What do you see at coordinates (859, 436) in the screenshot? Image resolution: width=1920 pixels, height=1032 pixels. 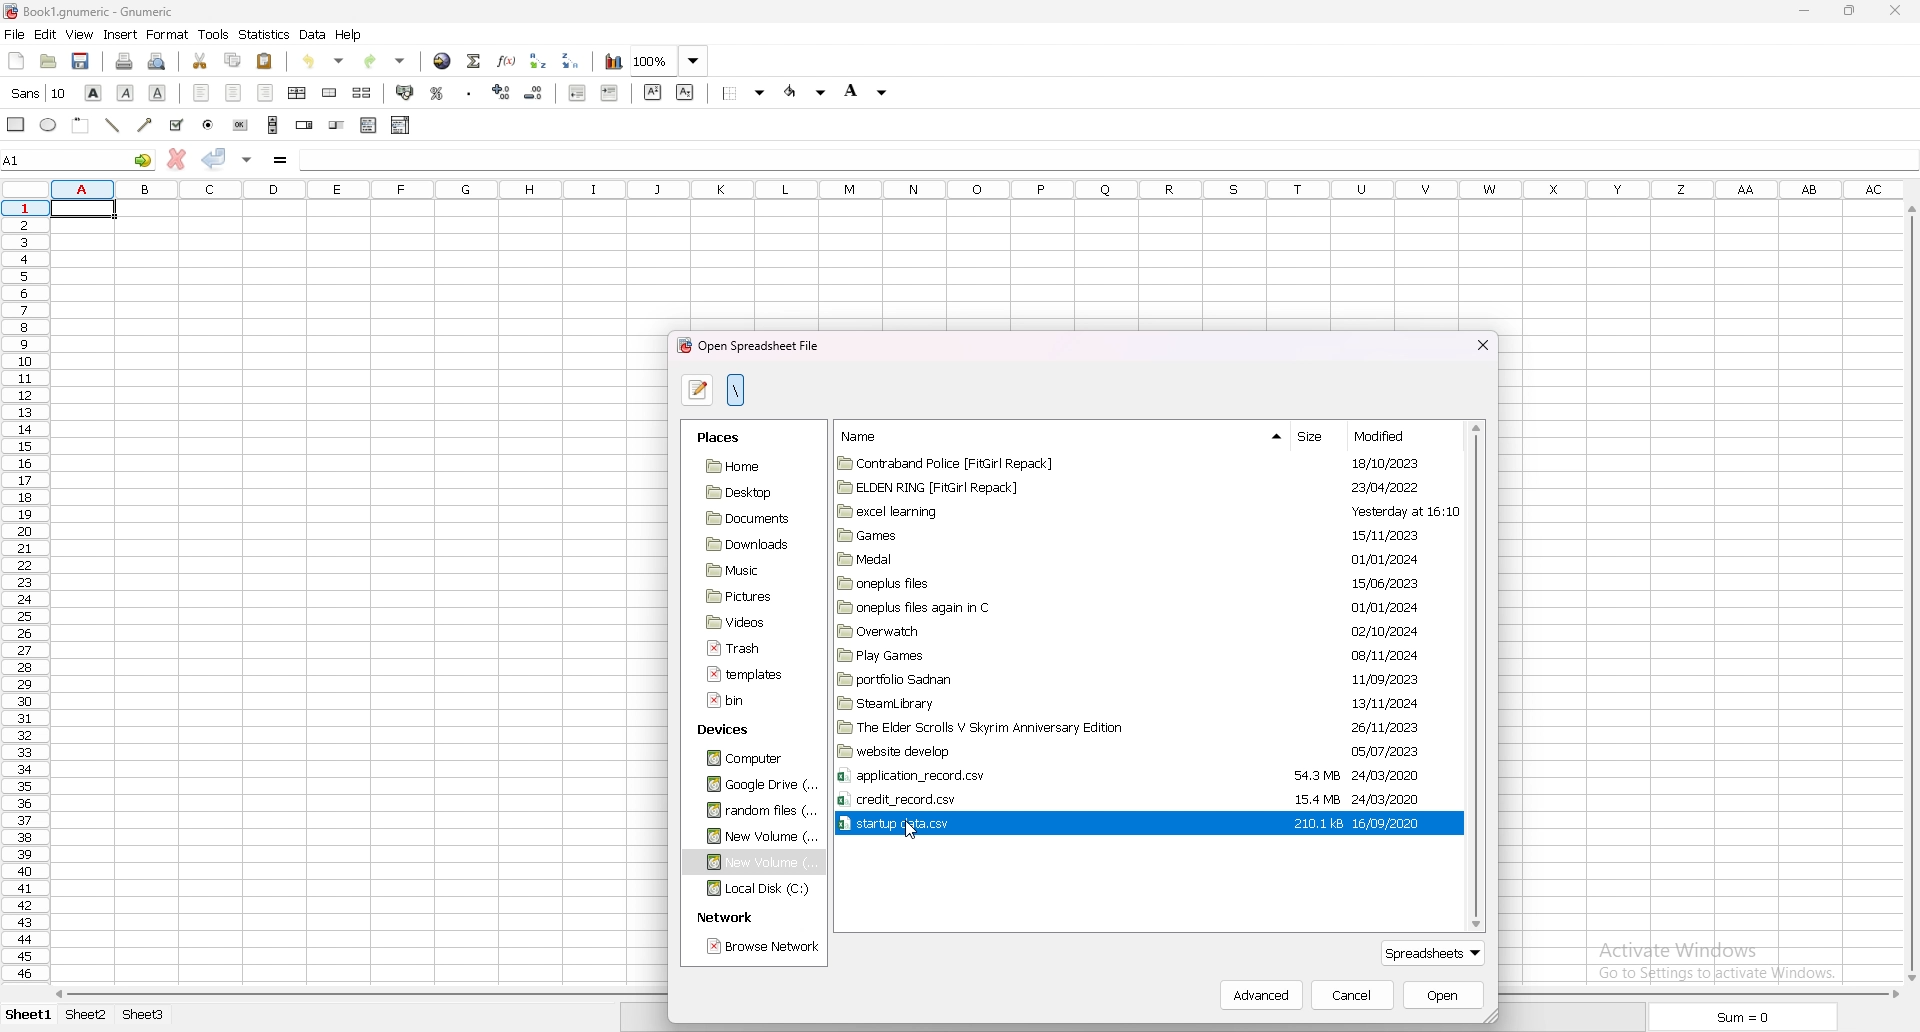 I see `name` at bounding box center [859, 436].